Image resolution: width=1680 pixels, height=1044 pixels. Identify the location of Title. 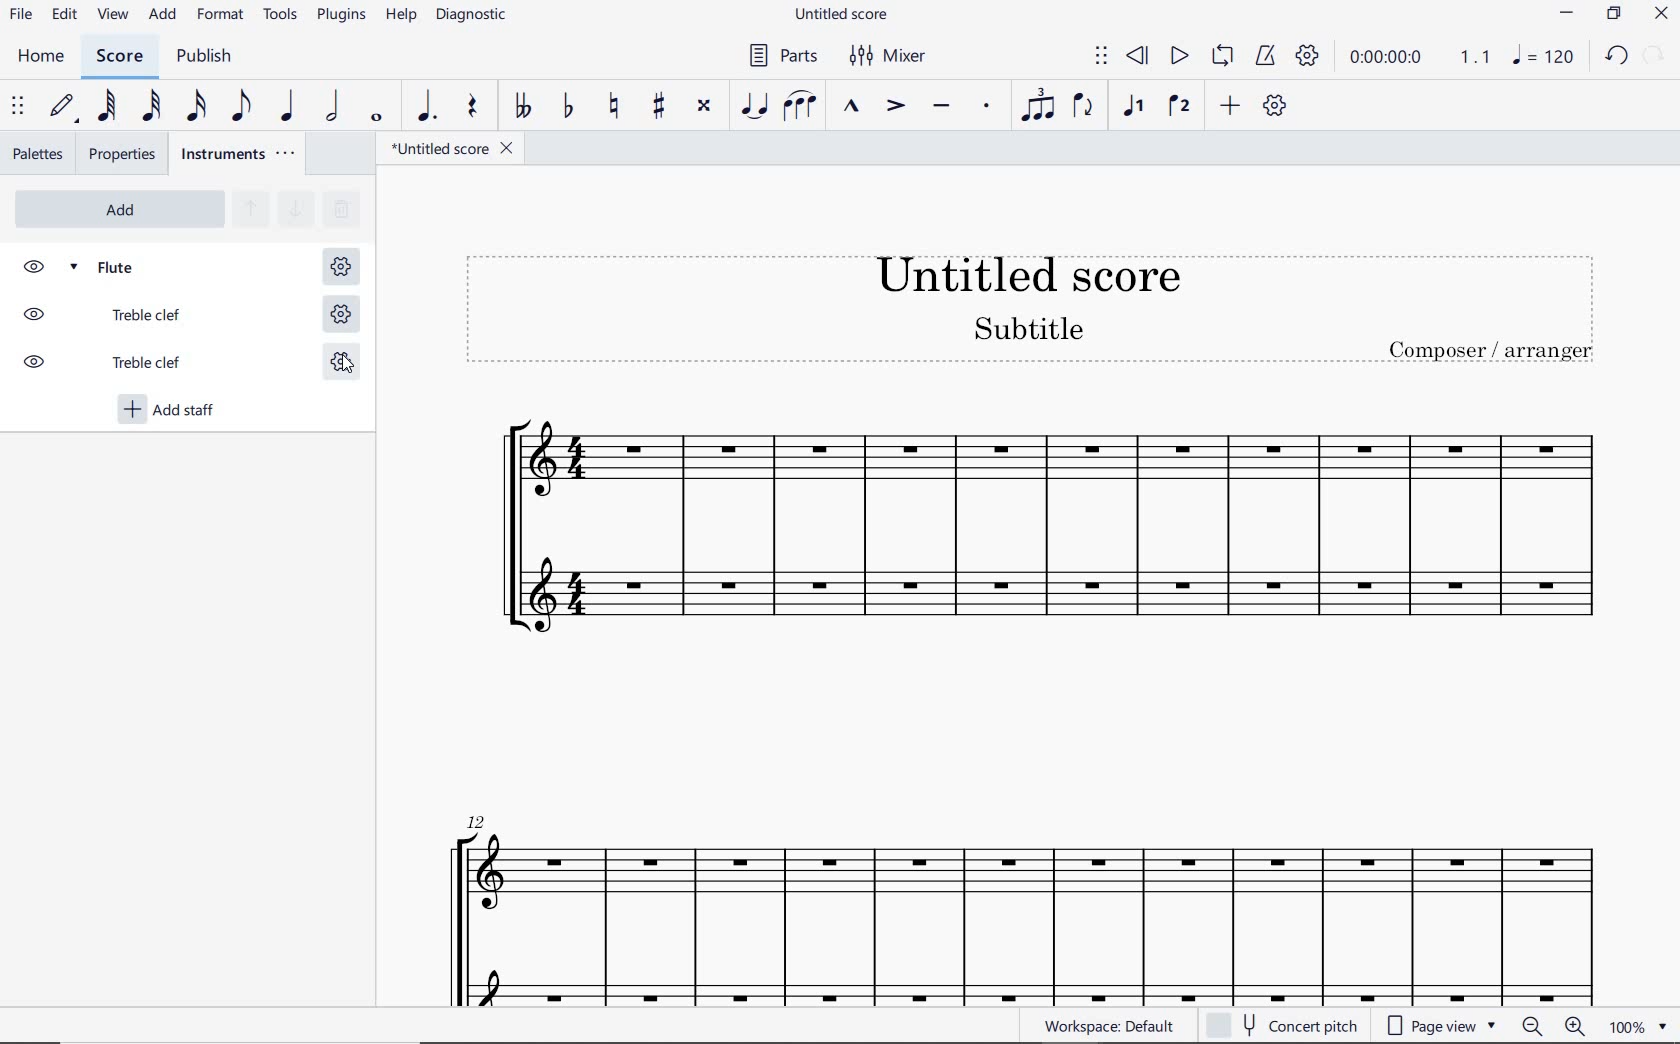
(1032, 309).